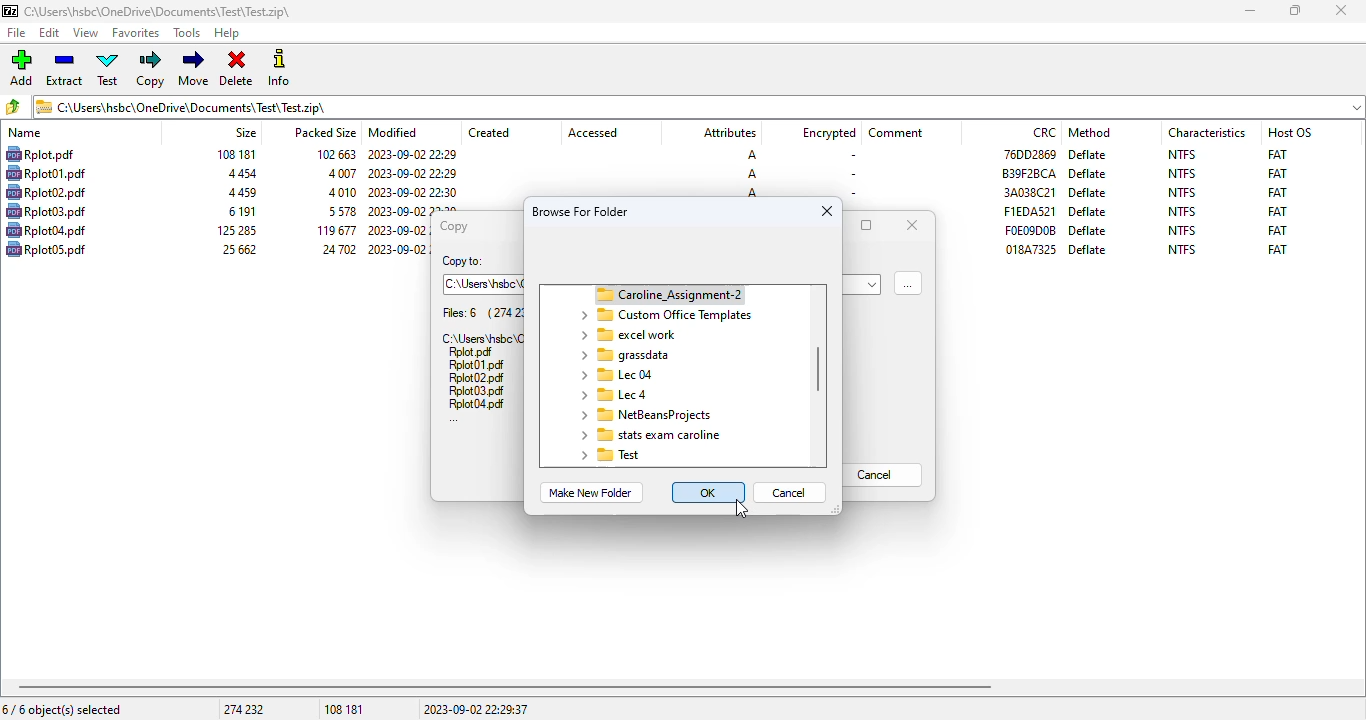 The image size is (1366, 720). I want to click on extract, so click(65, 69).